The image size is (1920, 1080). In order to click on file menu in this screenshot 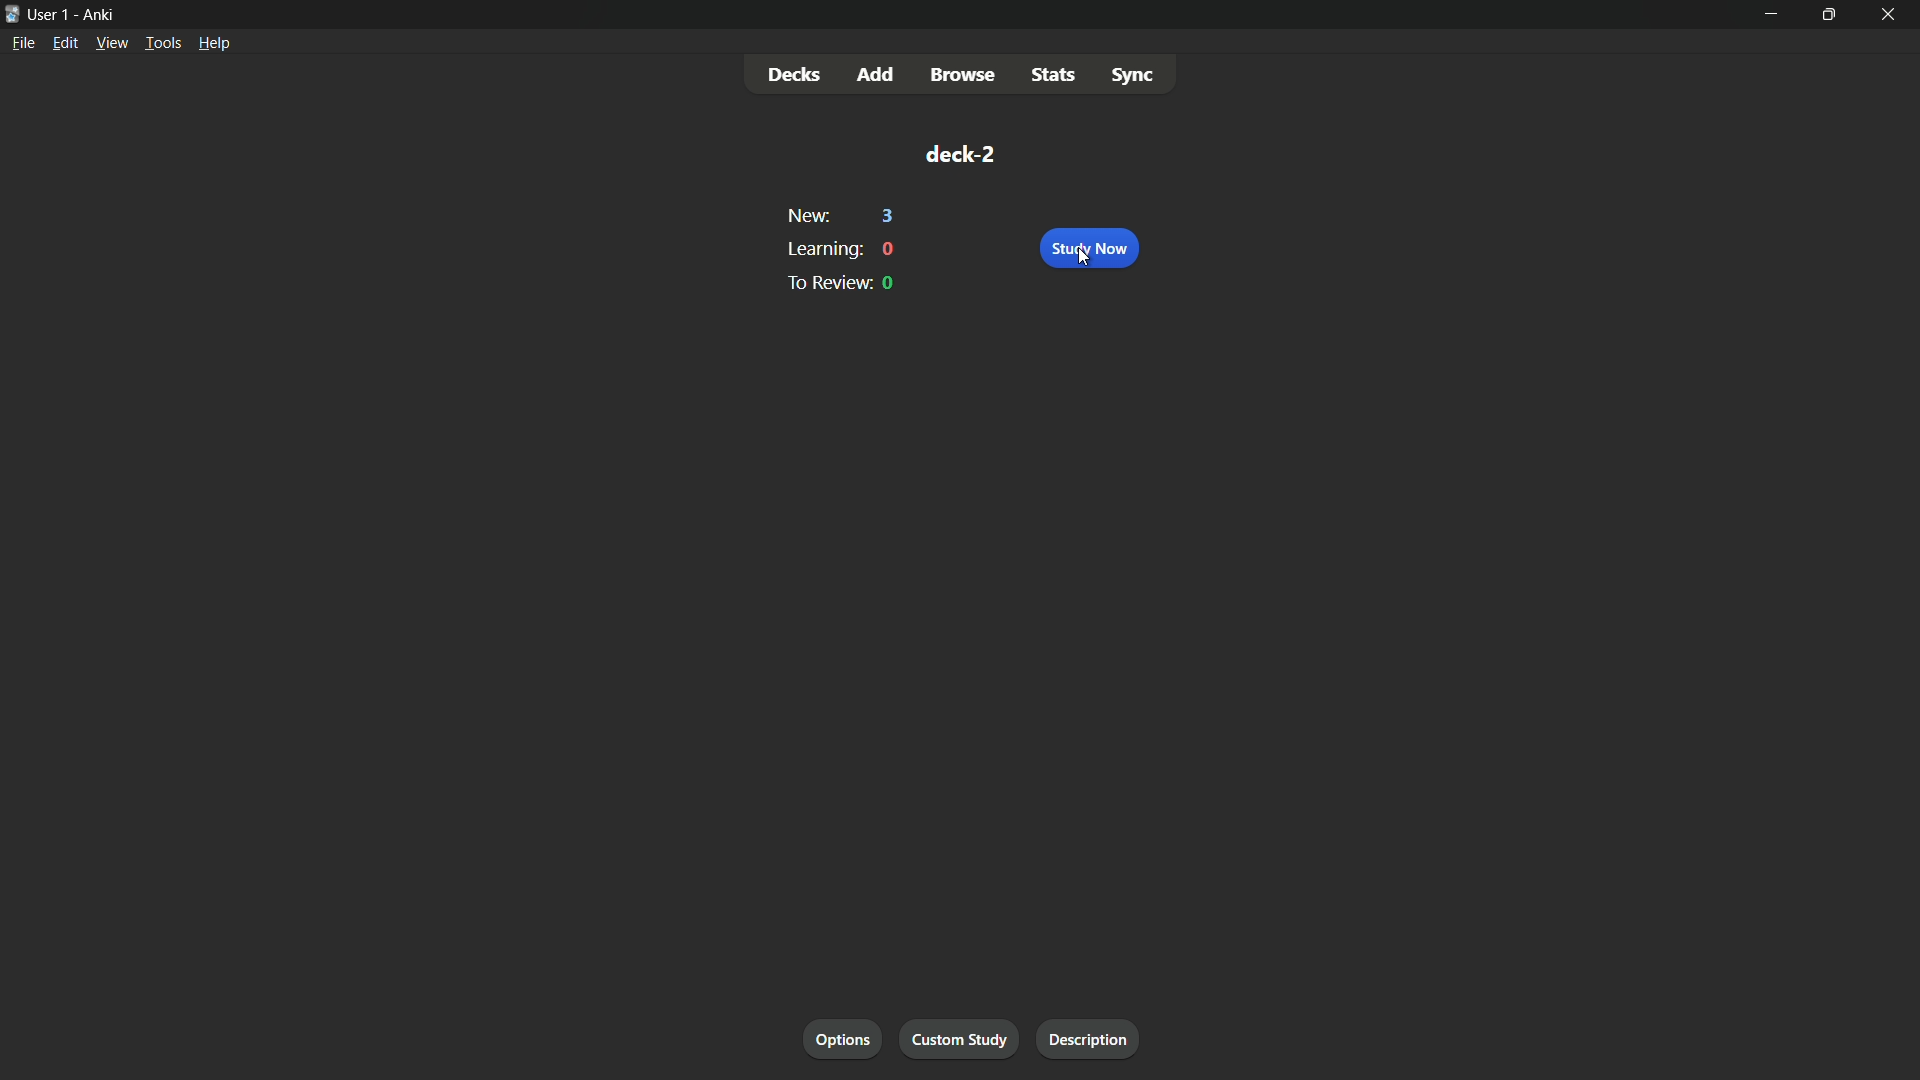, I will do `click(23, 43)`.